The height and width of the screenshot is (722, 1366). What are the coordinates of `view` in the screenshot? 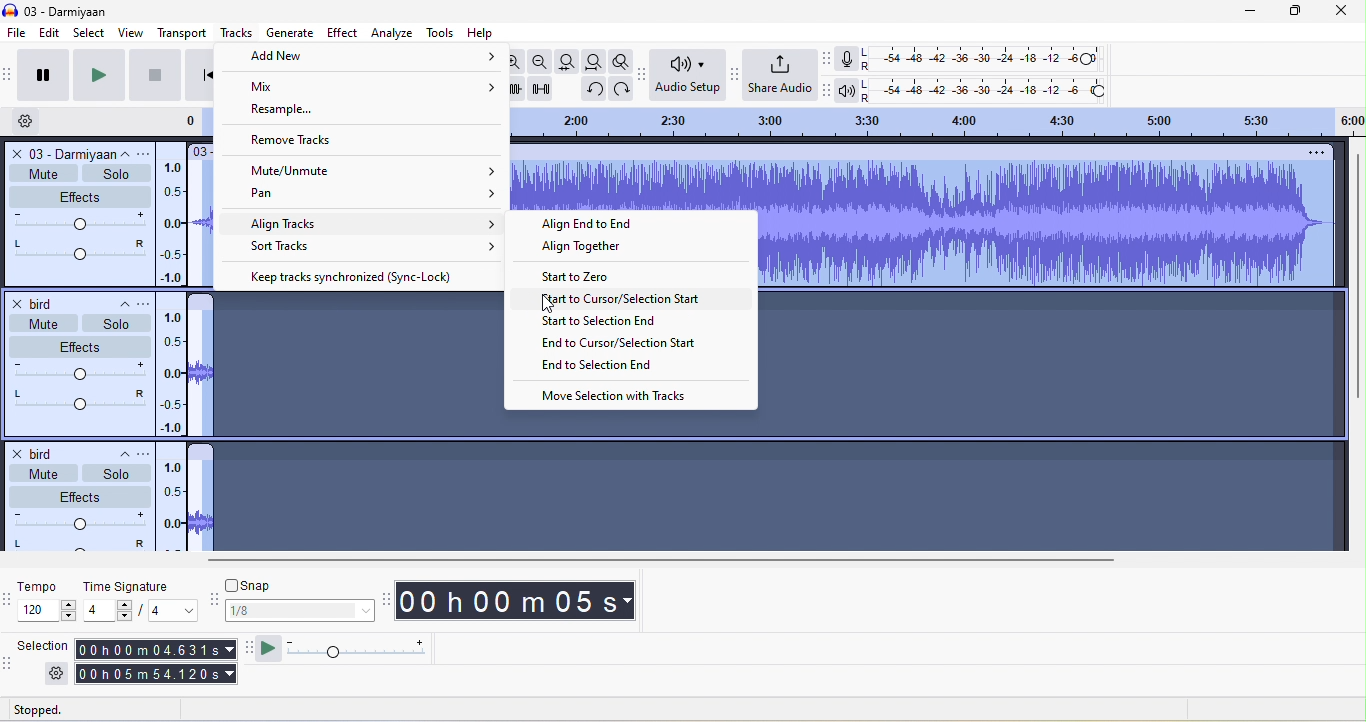 It's located at (126, 32).